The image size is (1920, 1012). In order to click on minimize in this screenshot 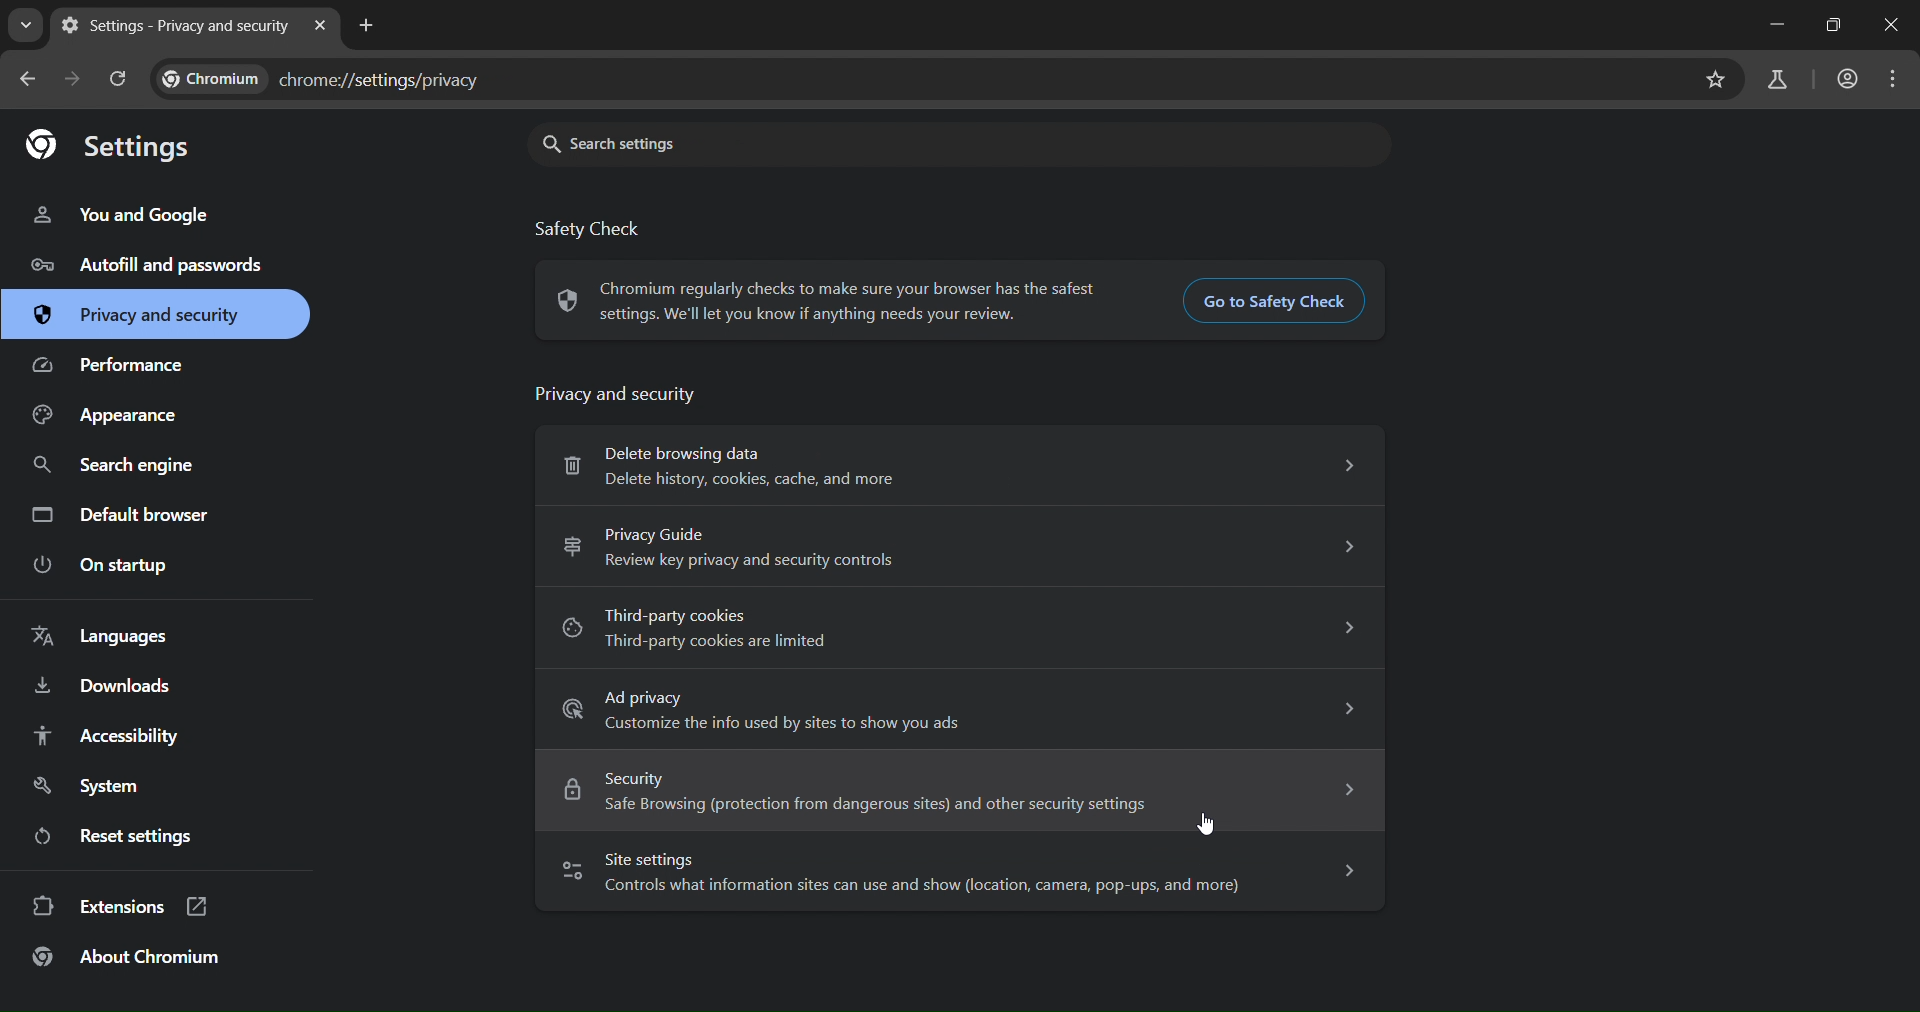, I will do `click(1770, 27)`.